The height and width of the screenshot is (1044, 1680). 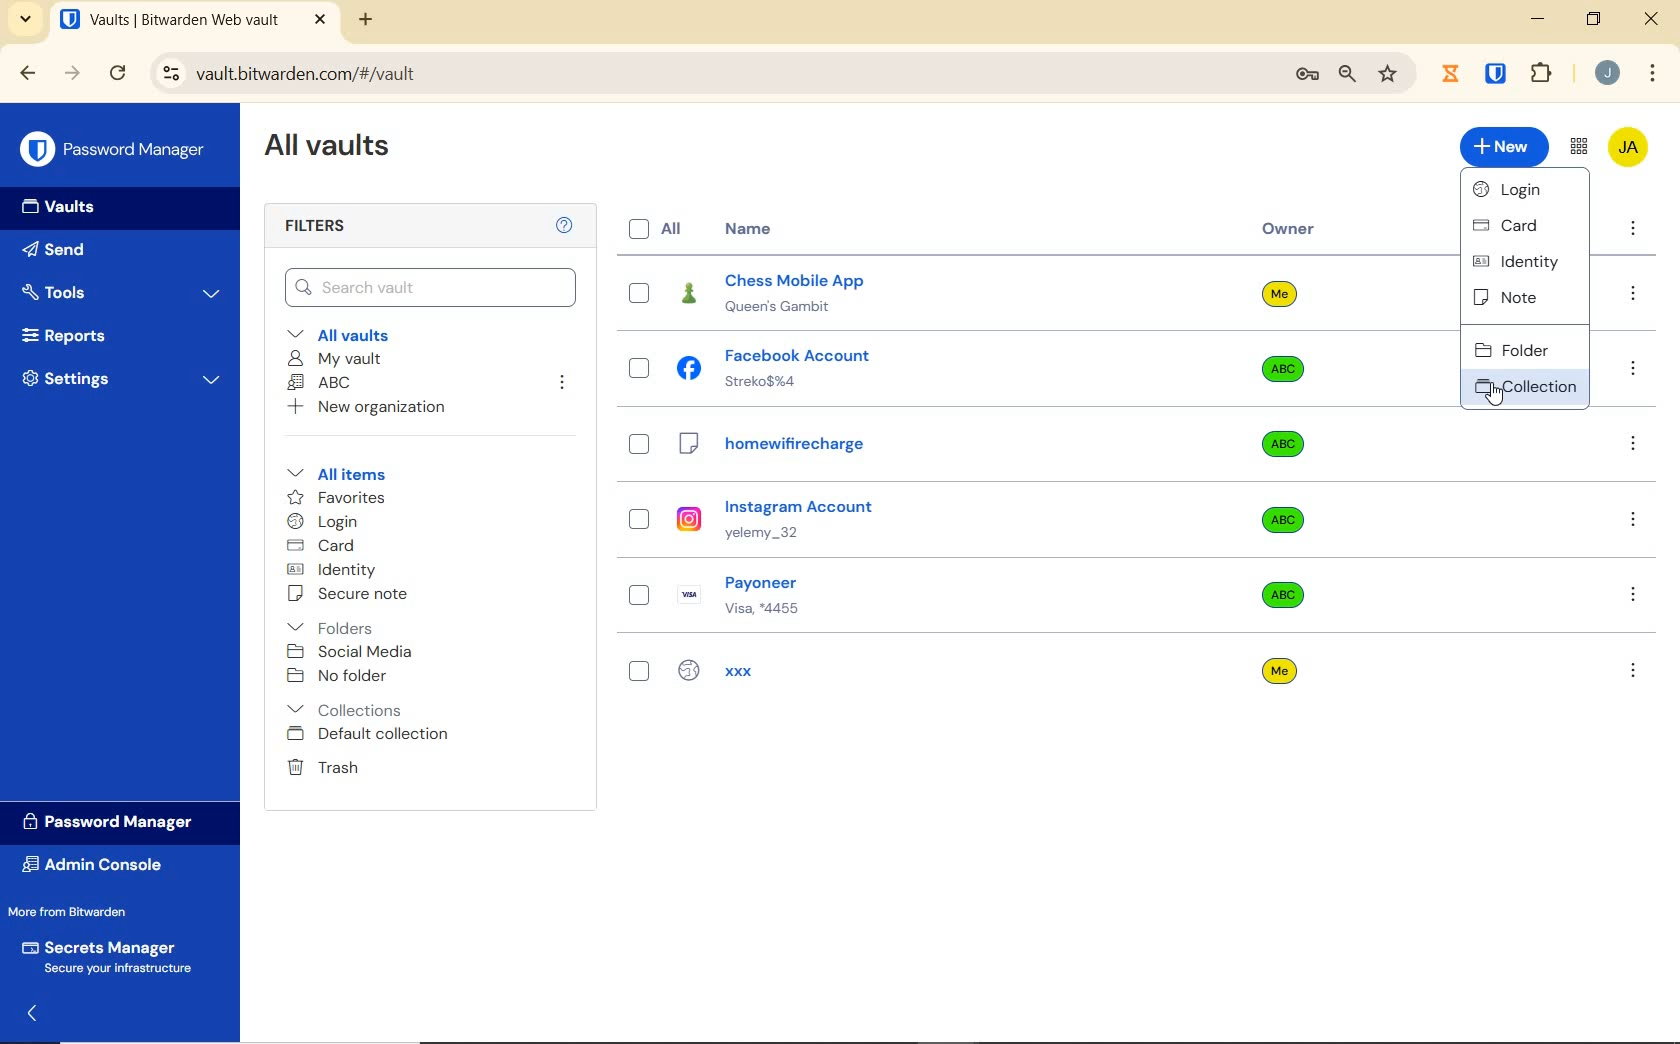 What do you see at coordinates (115, 150) in the screenshot?
I see `Password Manager` at bounding box center [115, 150].